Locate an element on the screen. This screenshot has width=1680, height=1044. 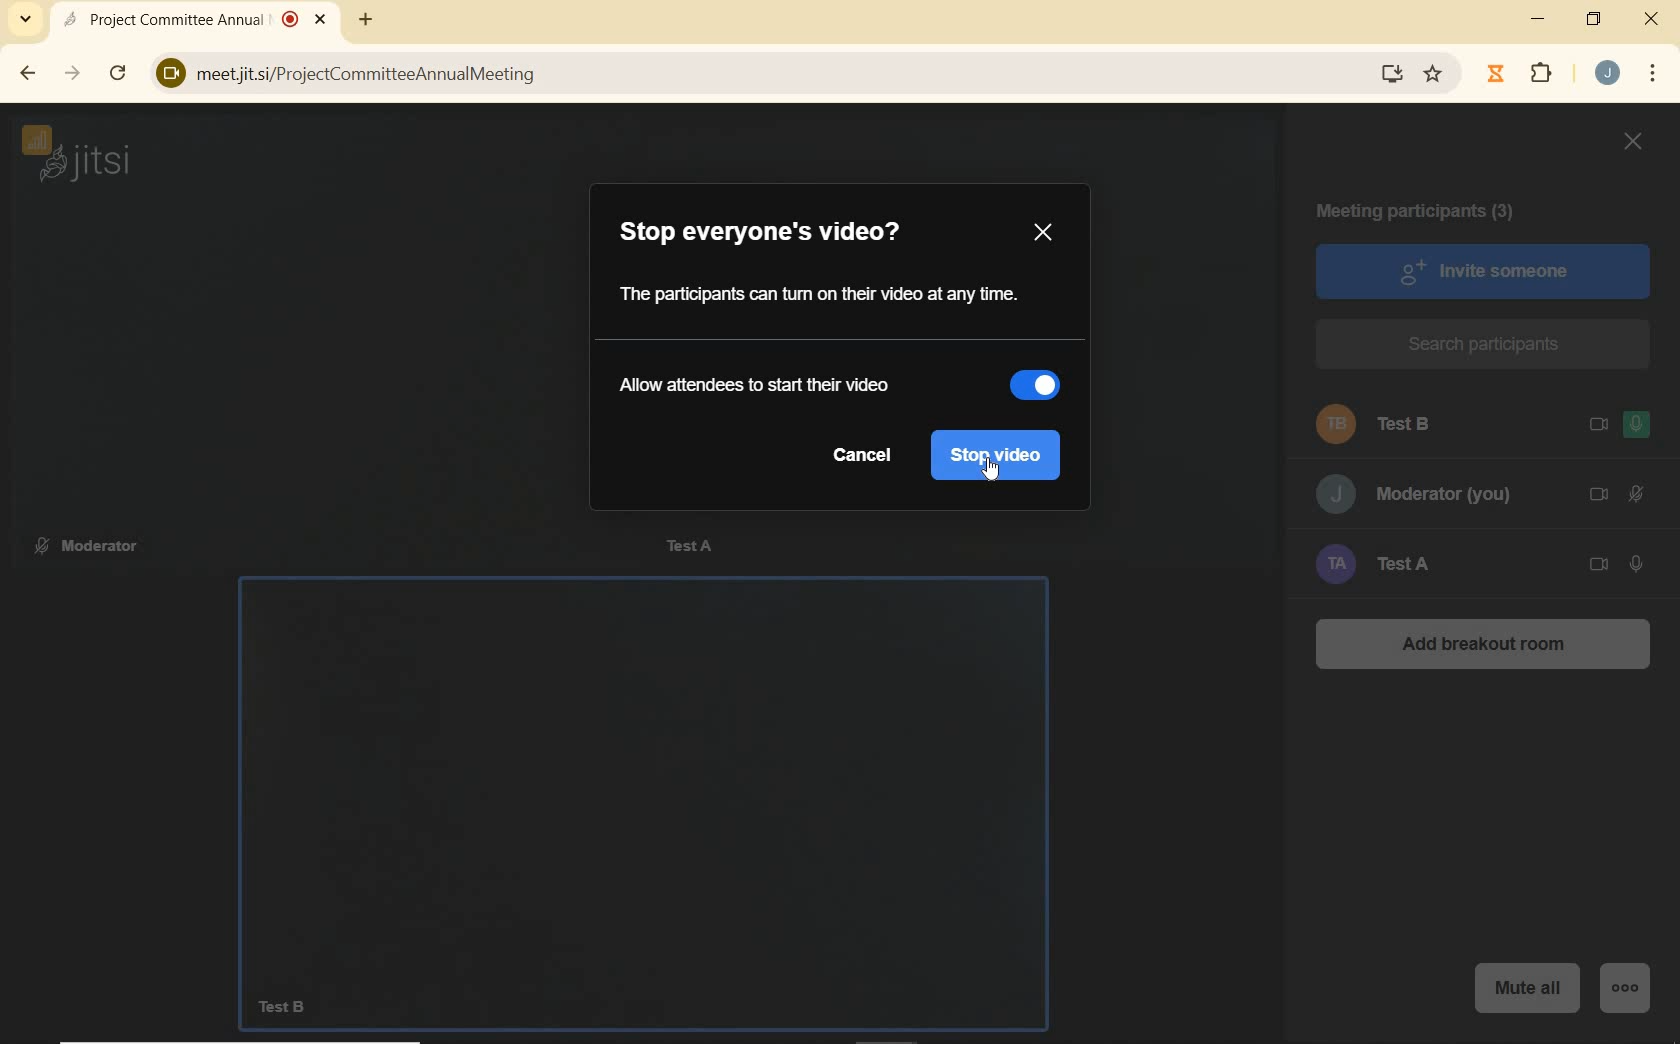
BACK is located at coordinates (26, 75).